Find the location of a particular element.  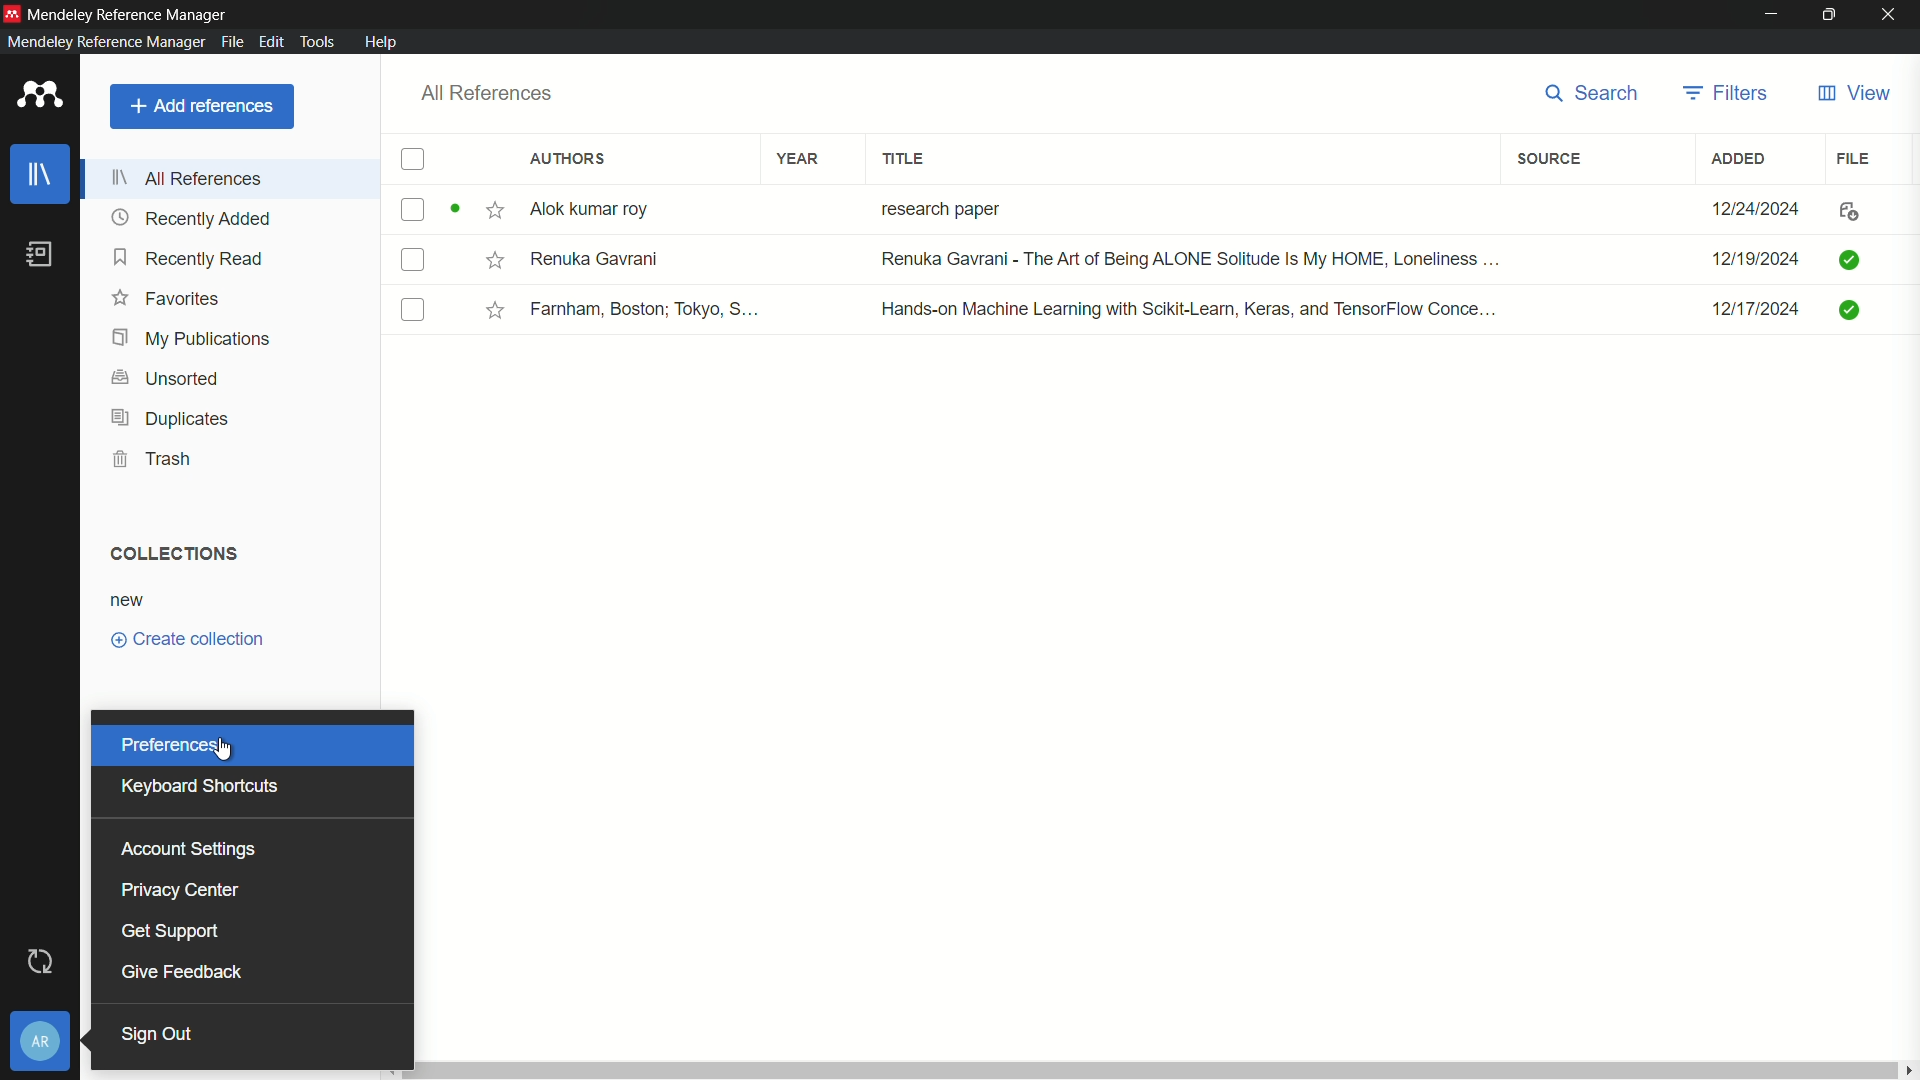

source is located at coordinates (1549, 160).